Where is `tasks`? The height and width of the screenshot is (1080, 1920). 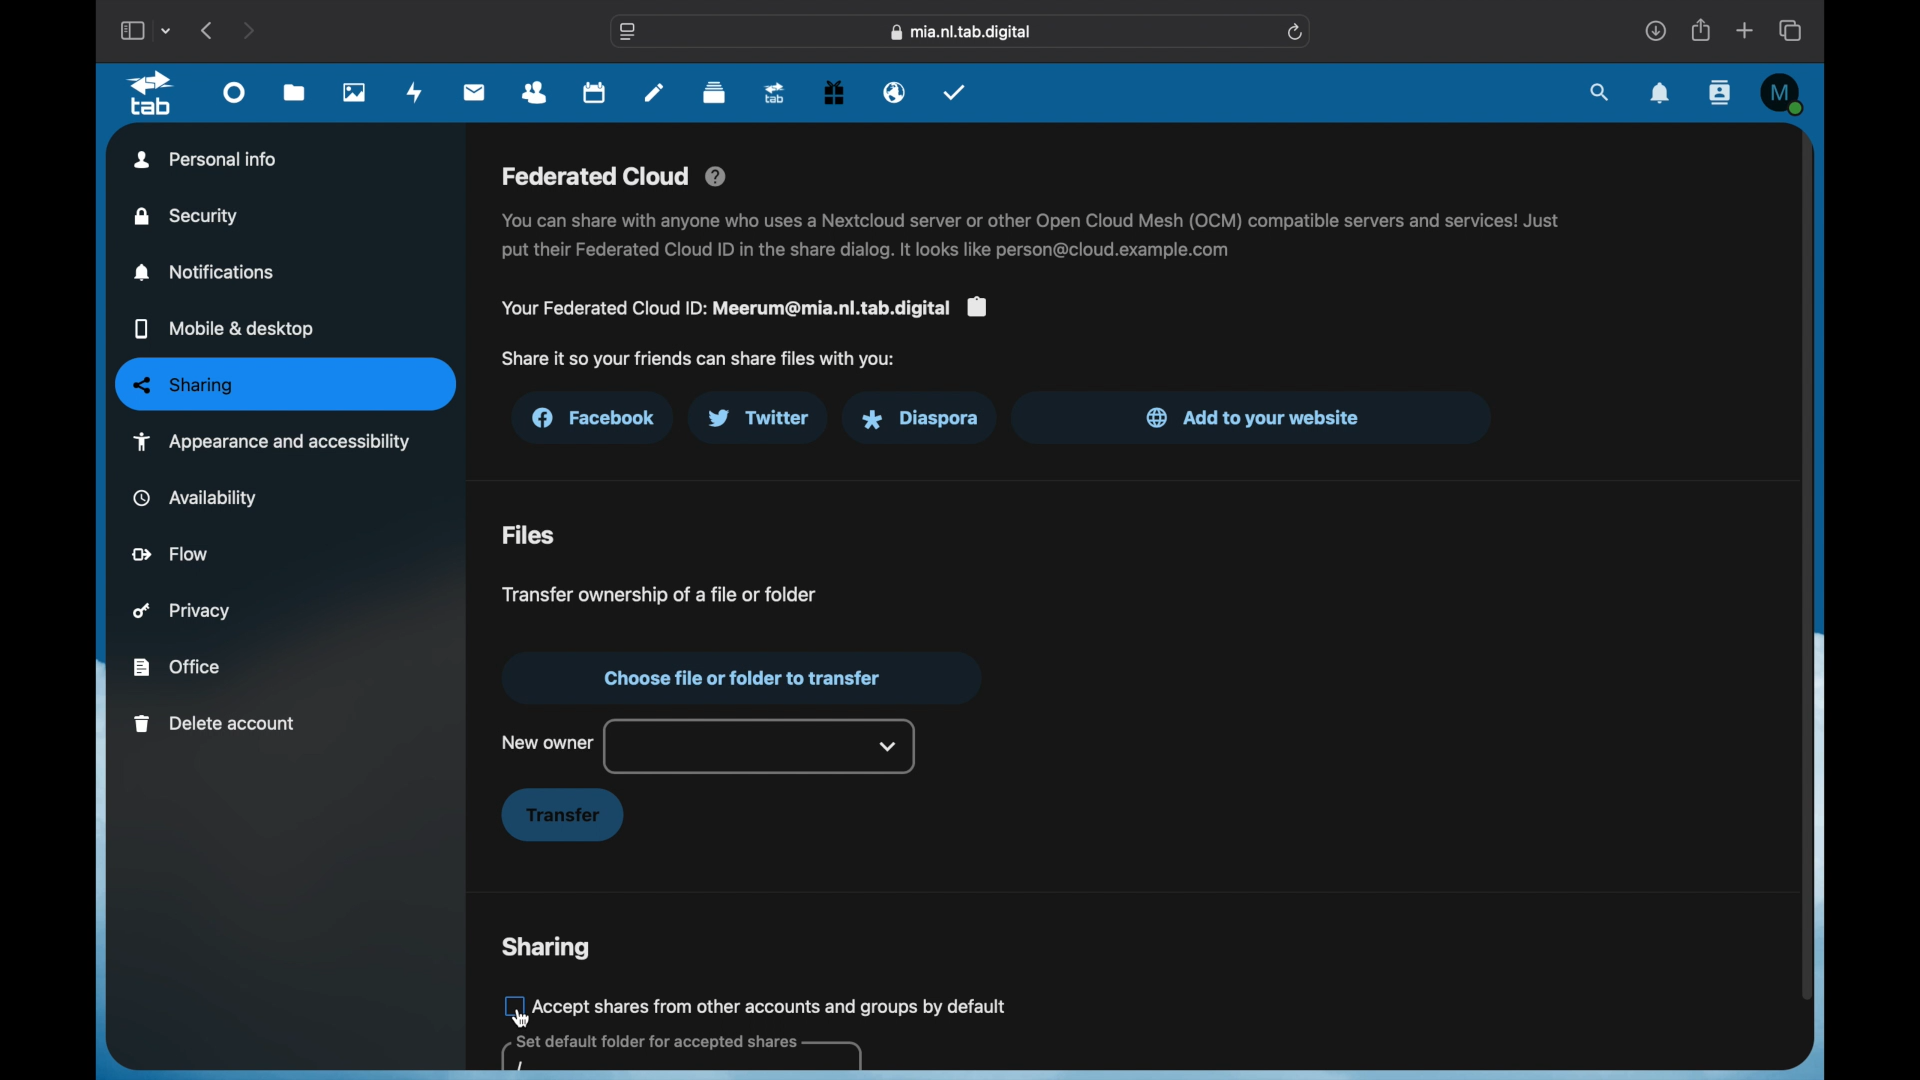
tasks is located at coordinates (955, 91).